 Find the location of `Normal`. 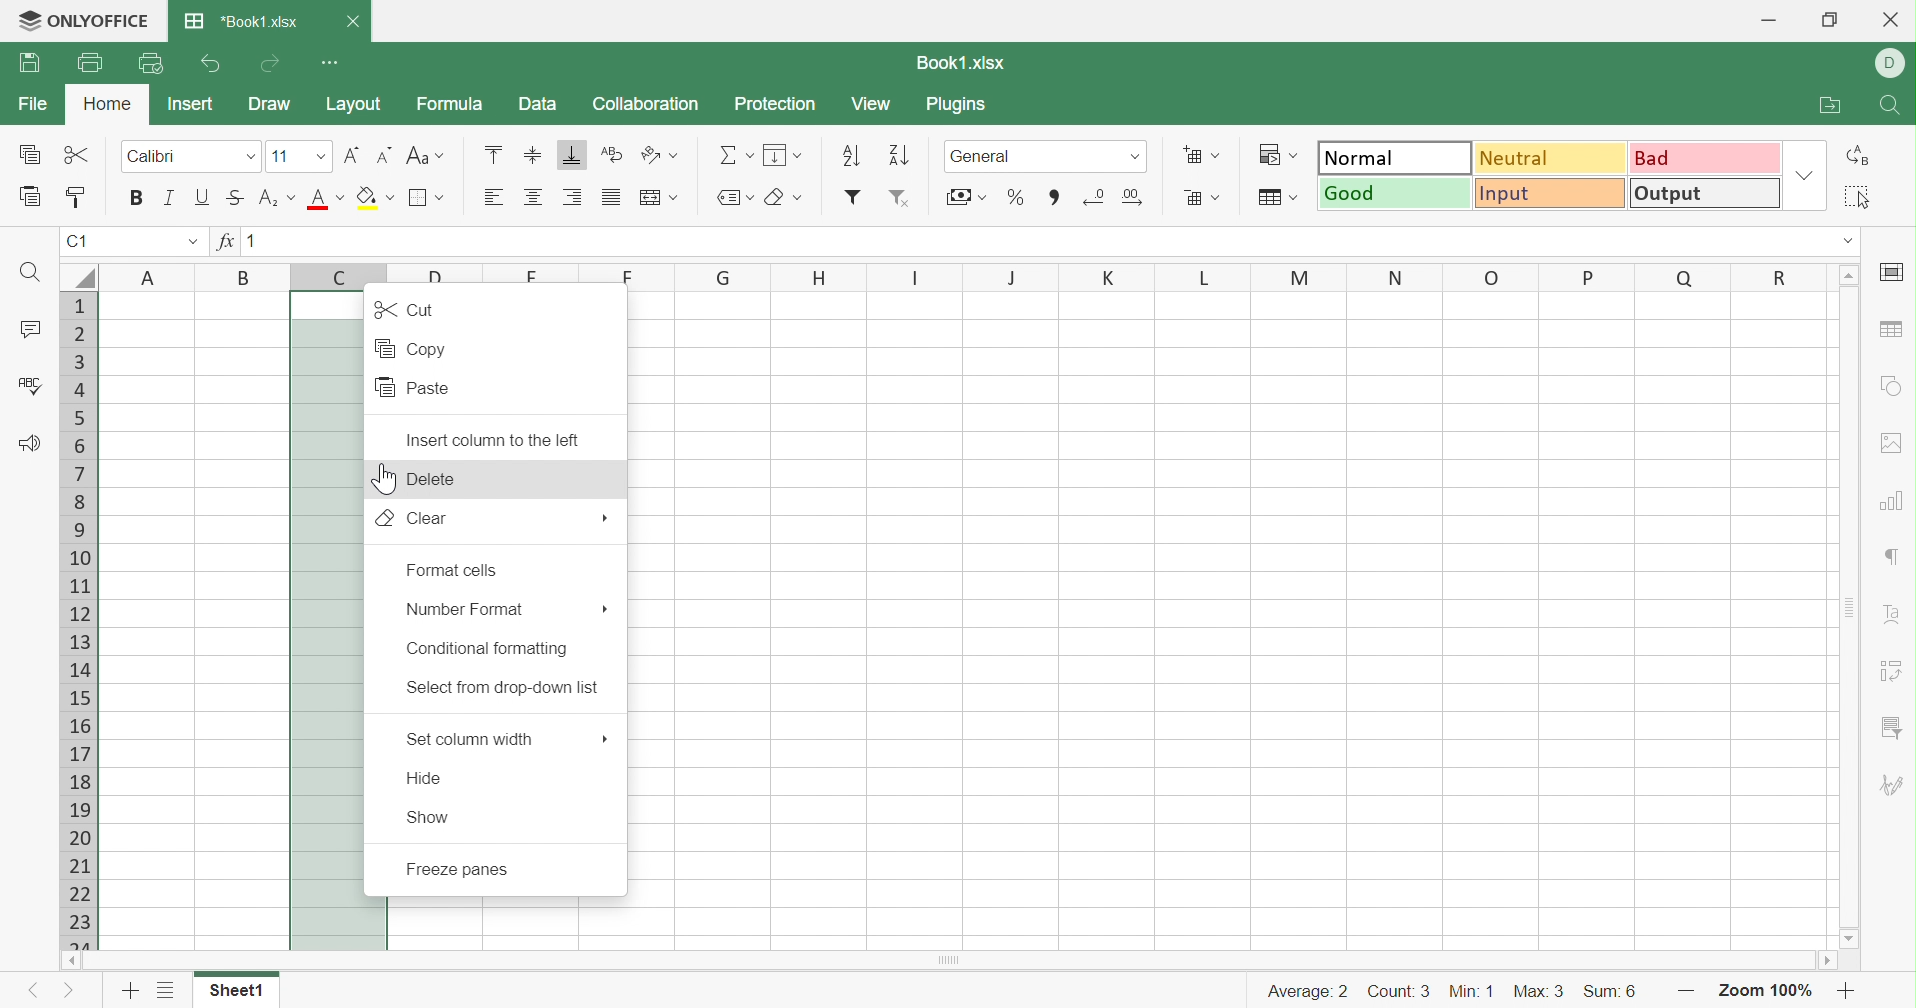

Normal is located at coordinates (1394, 157).